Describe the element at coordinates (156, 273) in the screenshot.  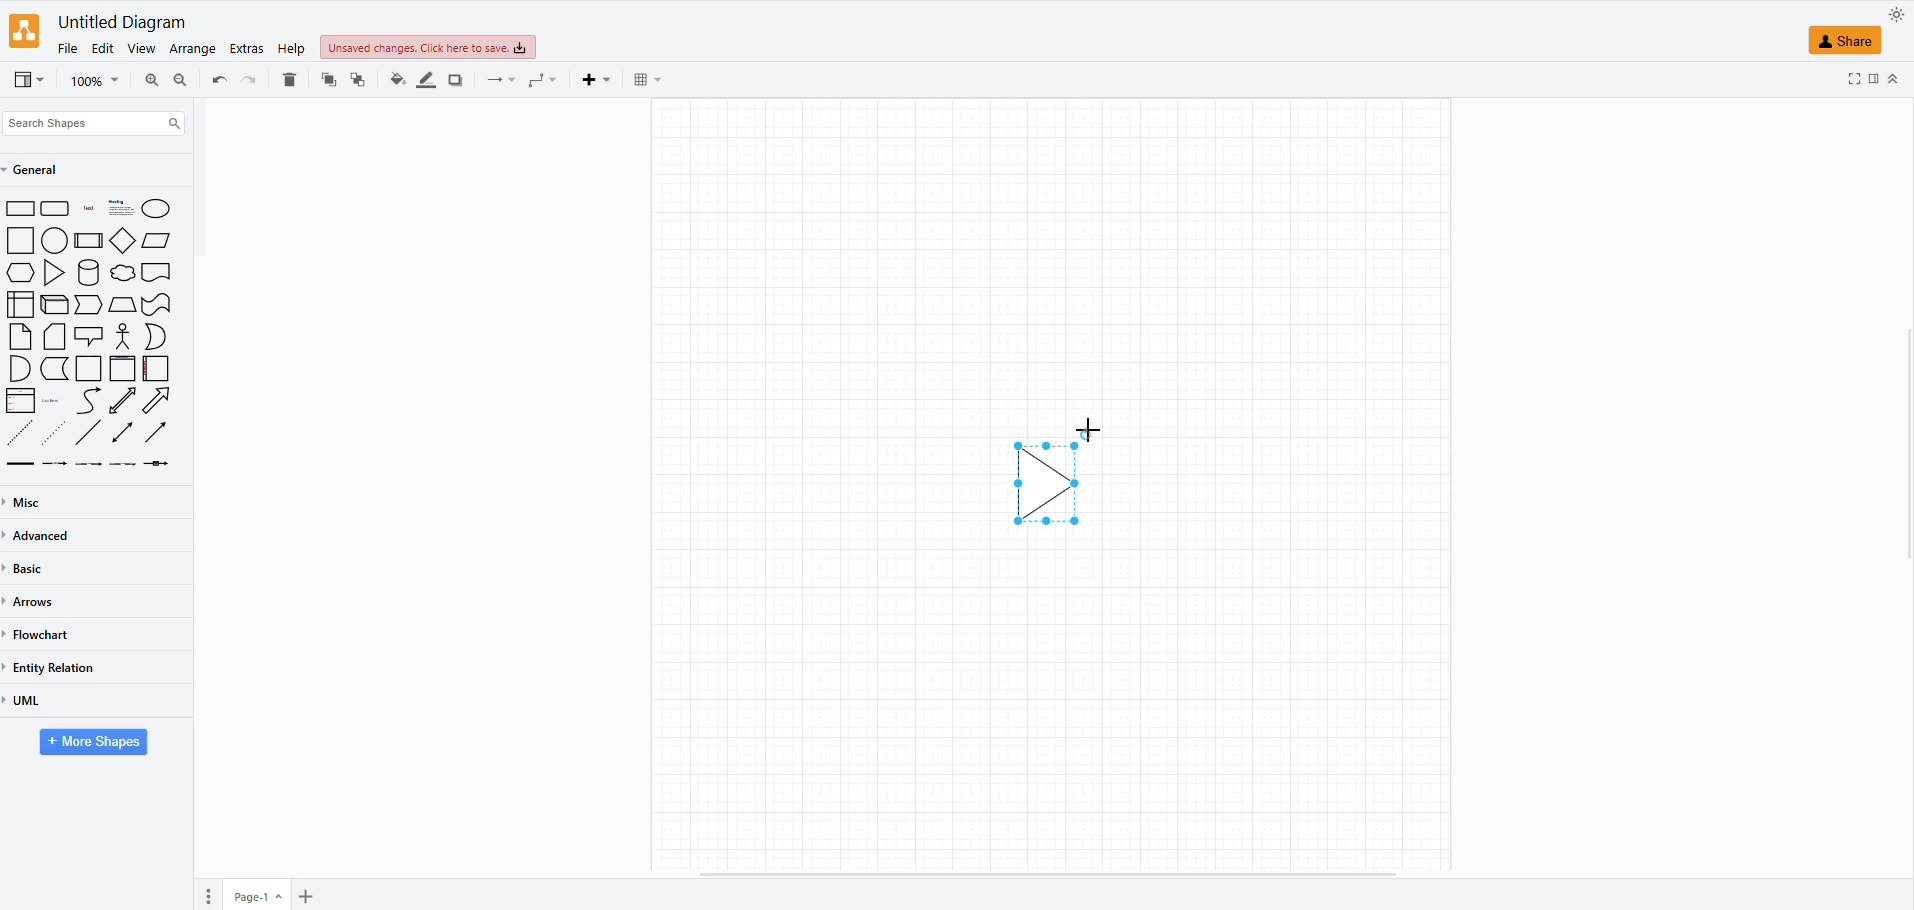
I see `Header` at that location.